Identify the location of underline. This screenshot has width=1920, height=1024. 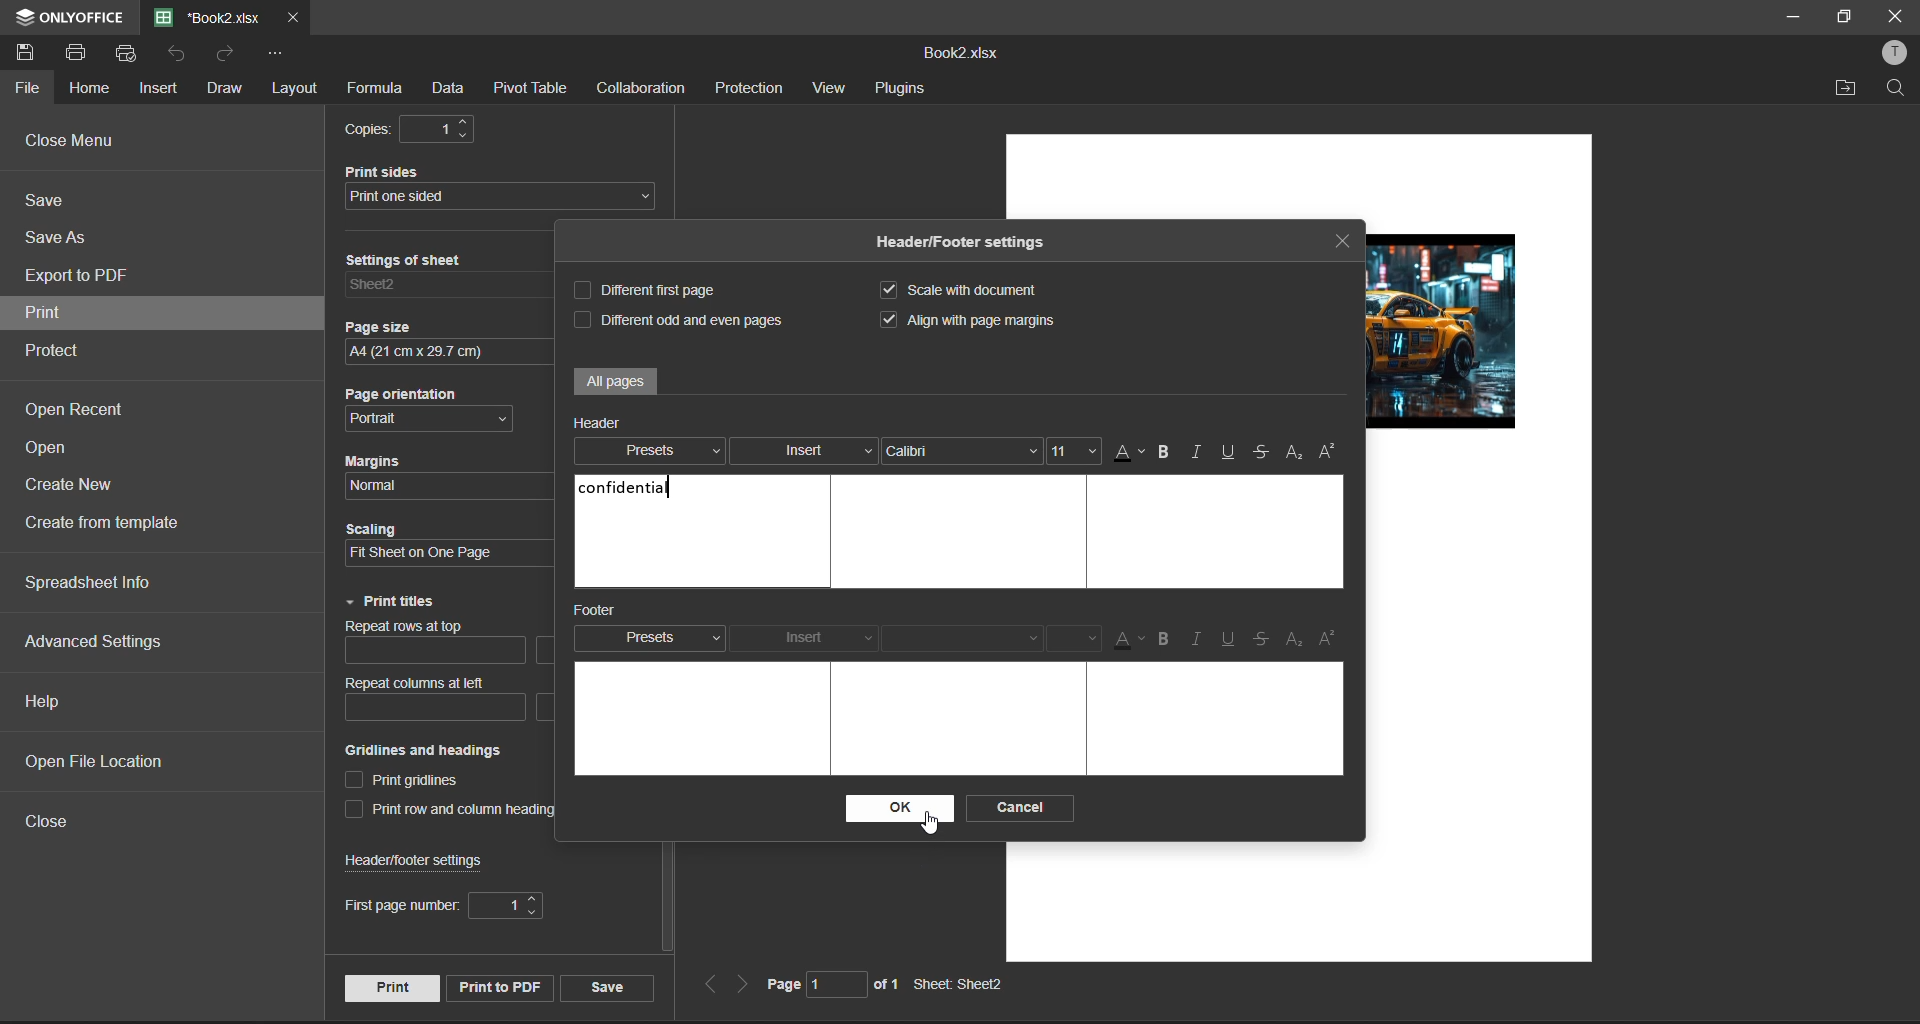
(1225, 453).